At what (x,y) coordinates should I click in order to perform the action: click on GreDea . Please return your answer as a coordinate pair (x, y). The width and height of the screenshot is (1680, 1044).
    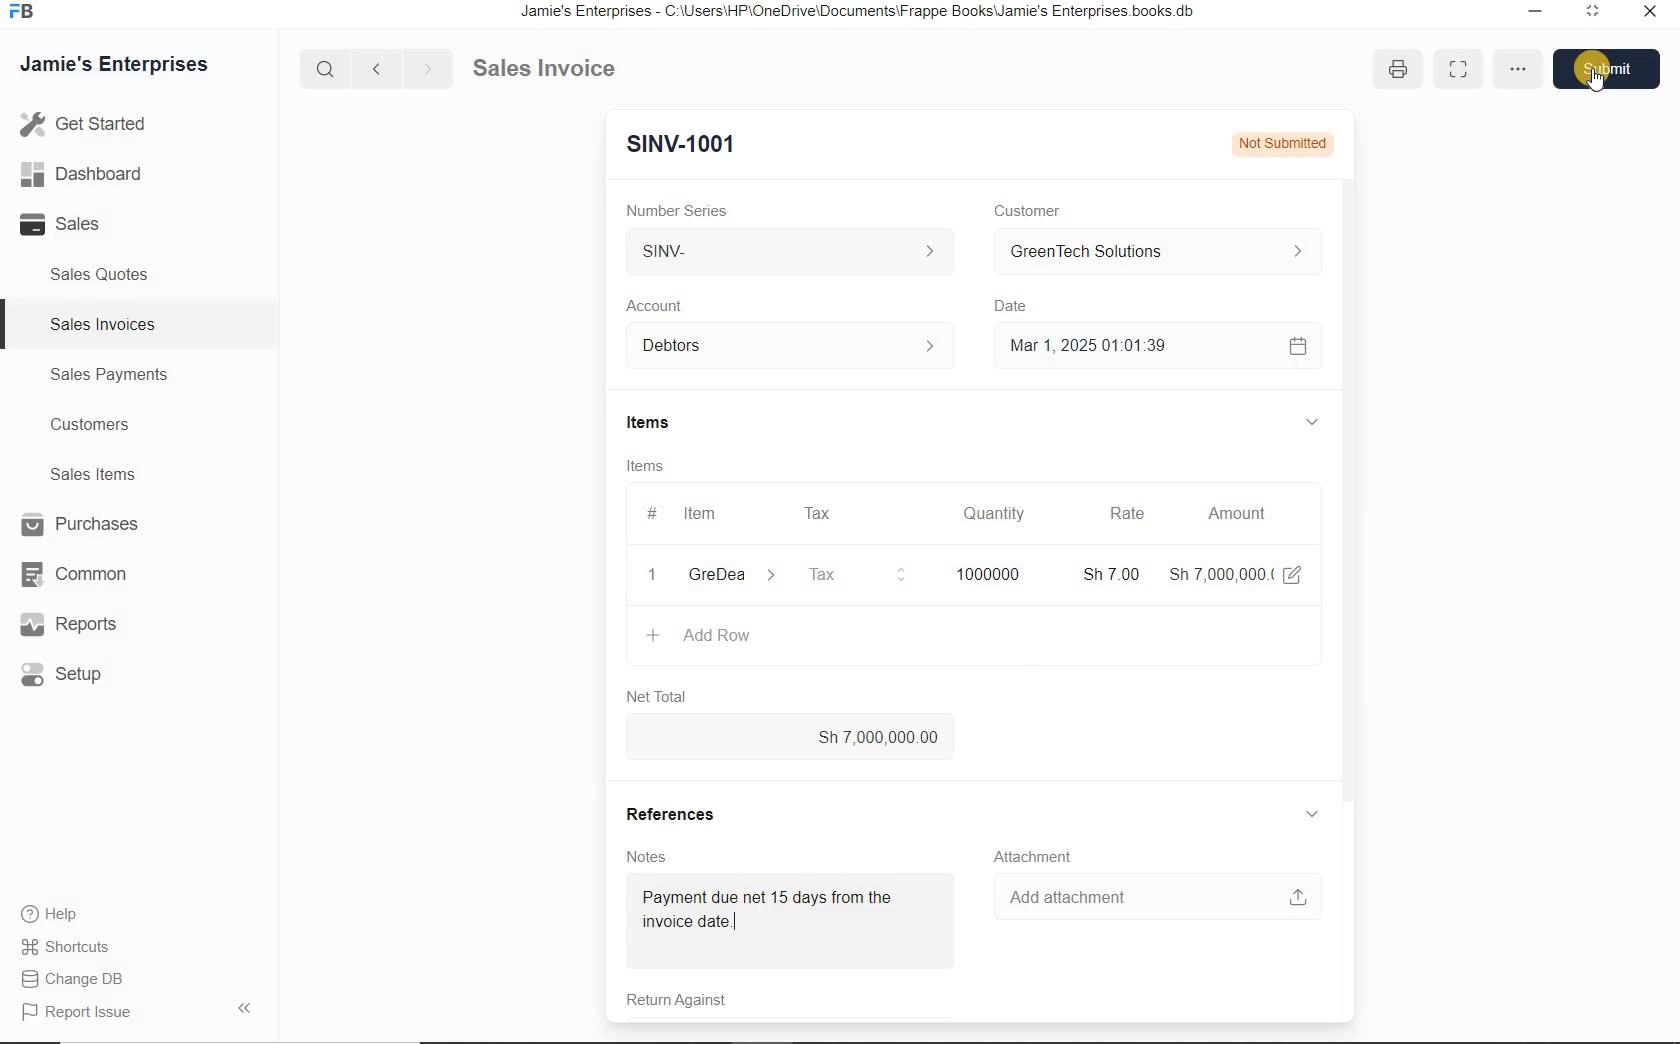
    Looking at the image, I should click on (729, 576).